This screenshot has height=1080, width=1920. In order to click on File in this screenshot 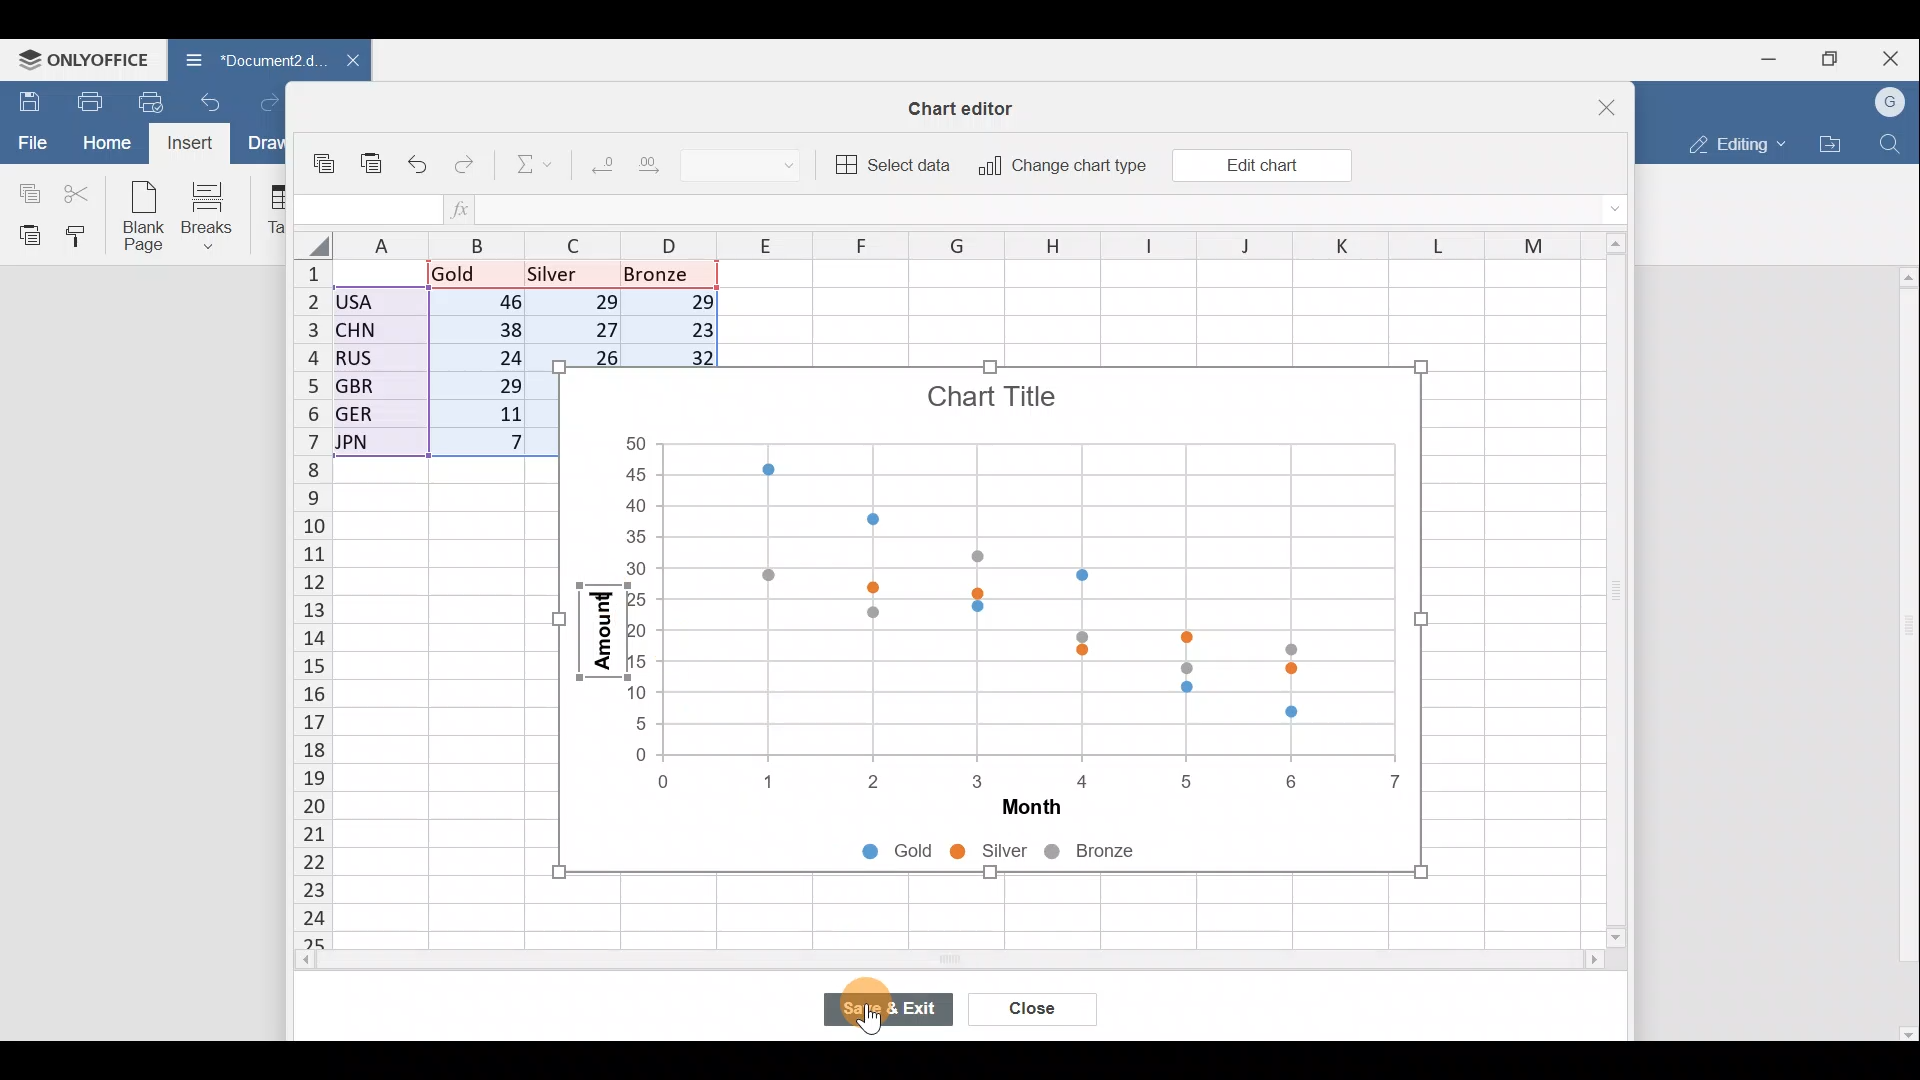, I will do `click(29, 142)`.